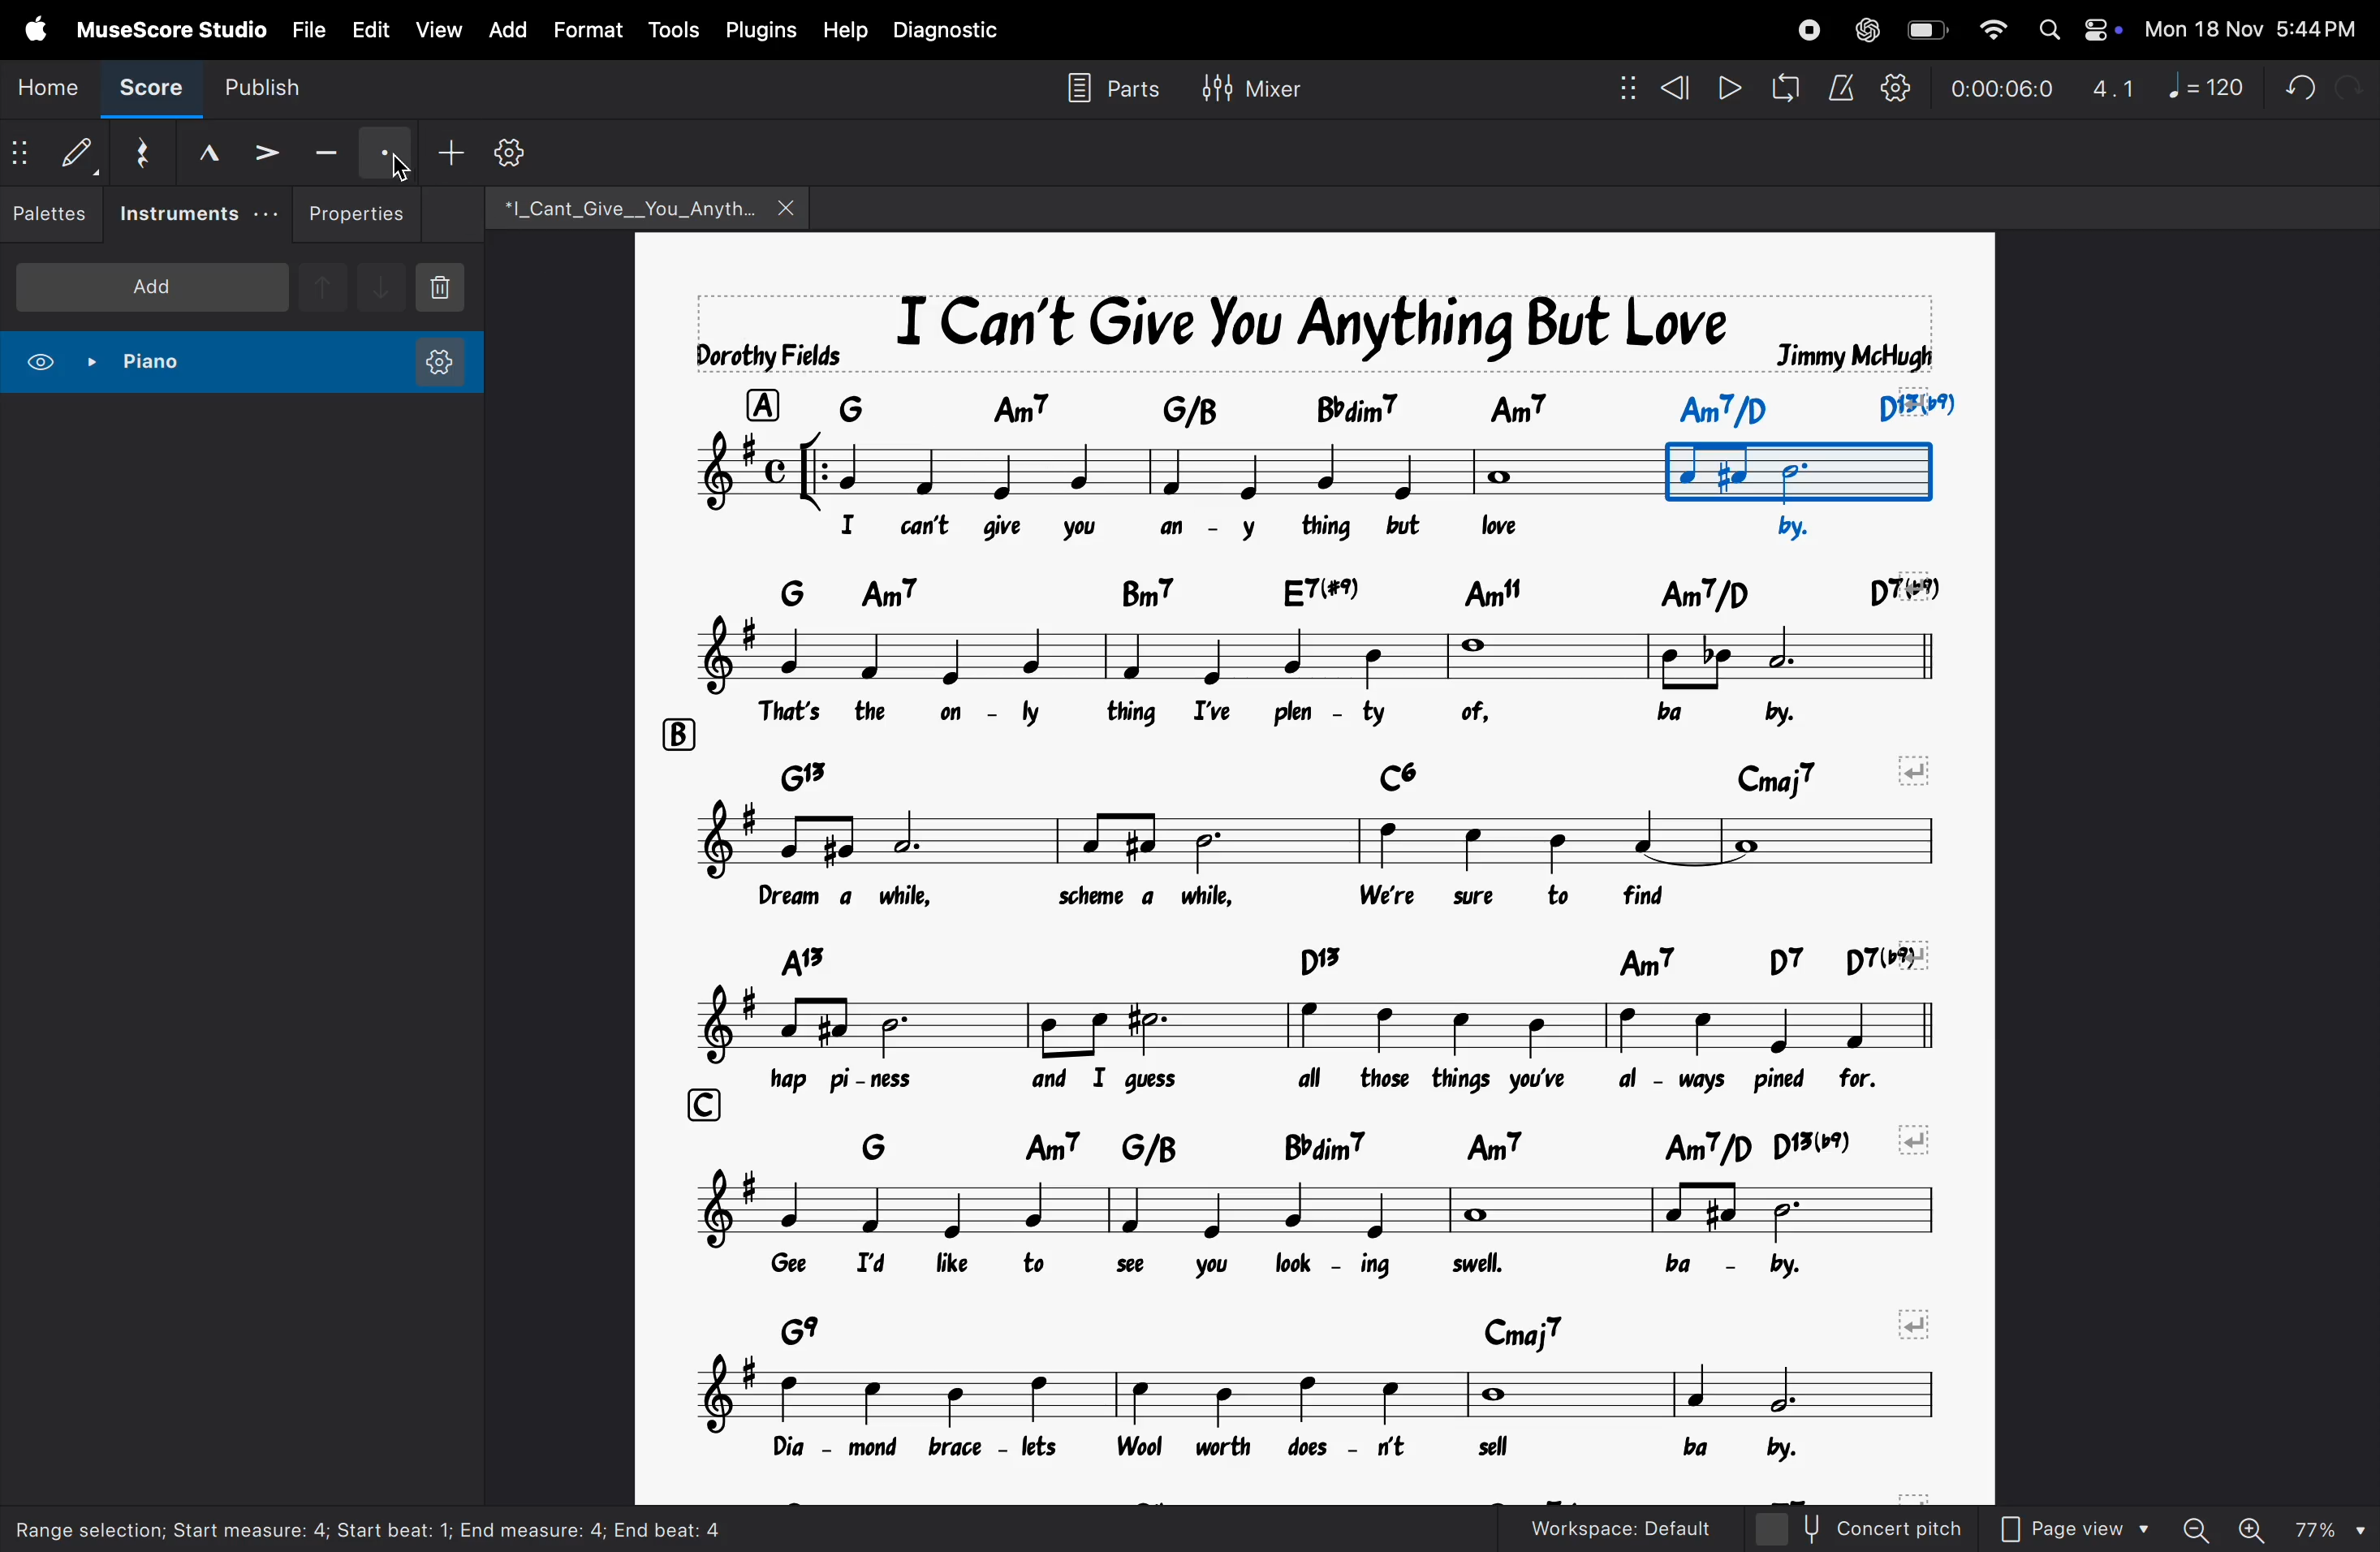  What do you see at coordinates (439, 289) in the screenshot?
I see `delete` at bounding box center [439, 289].